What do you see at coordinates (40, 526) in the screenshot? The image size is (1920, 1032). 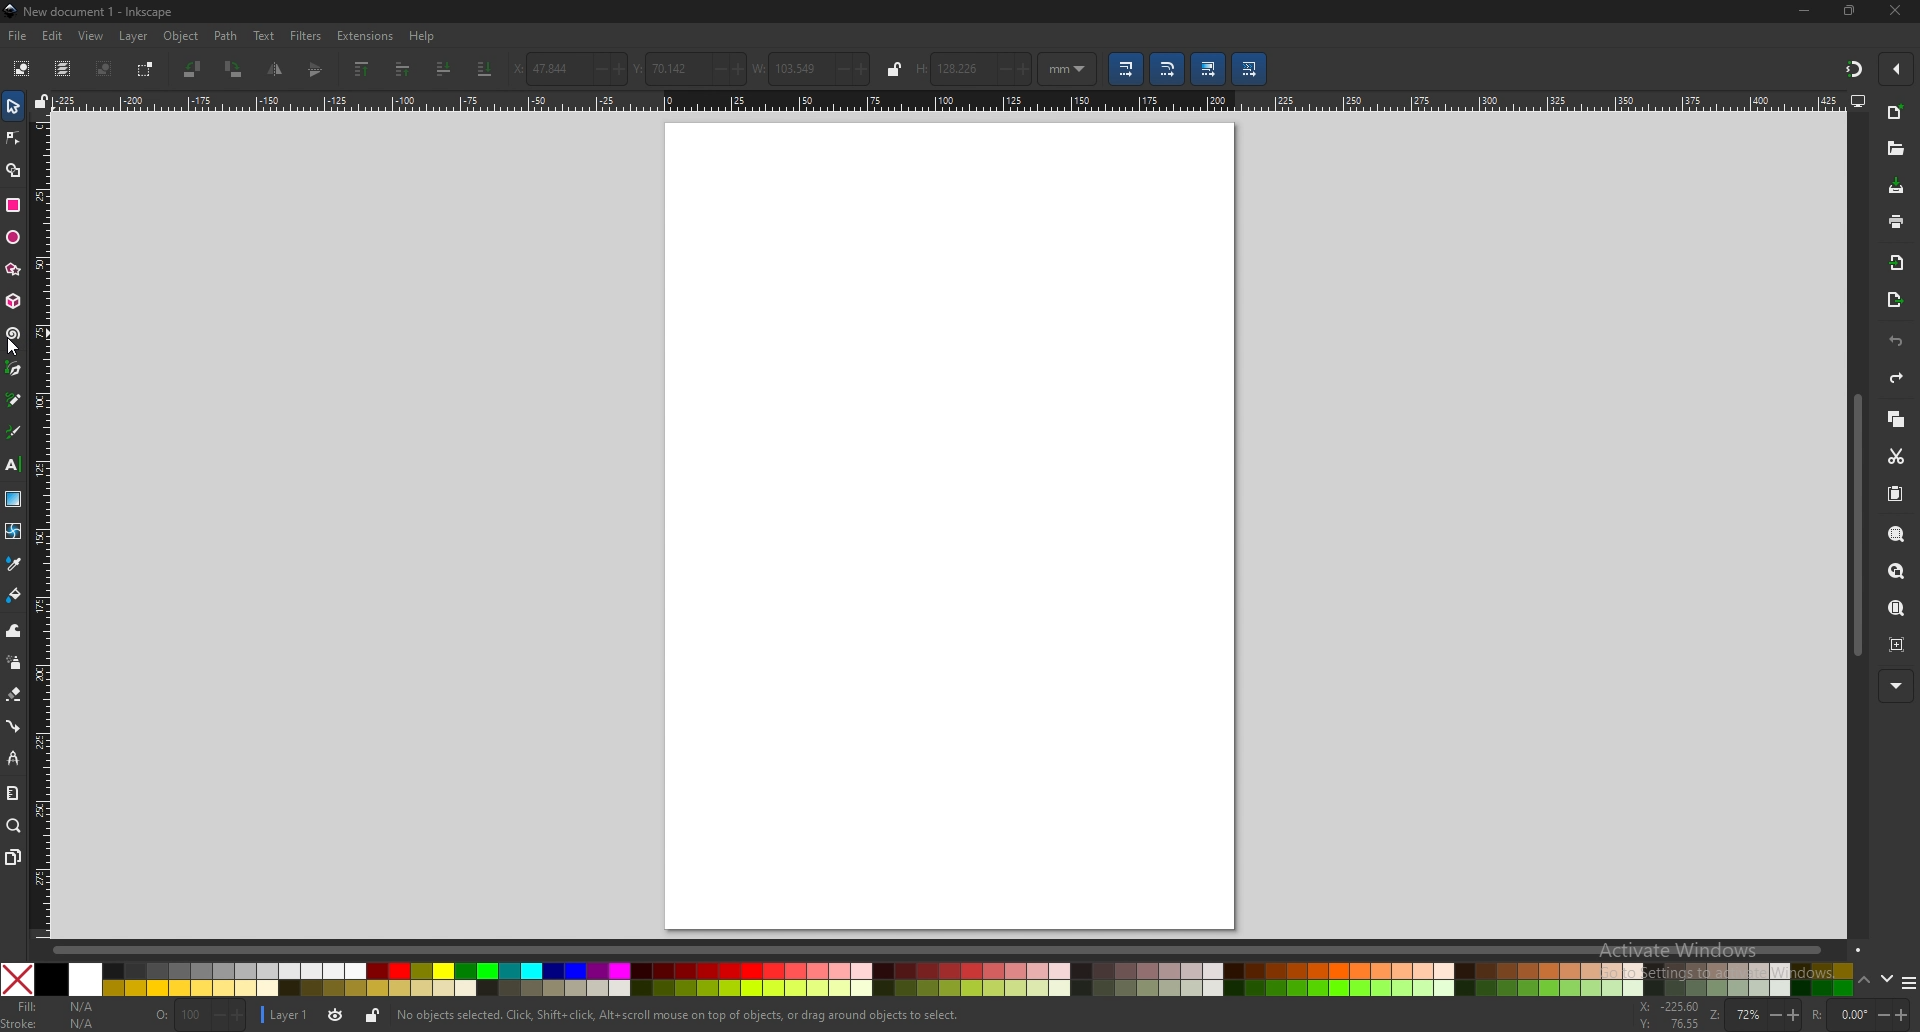 I see `vertical scale` at bounding box center [40, 526].